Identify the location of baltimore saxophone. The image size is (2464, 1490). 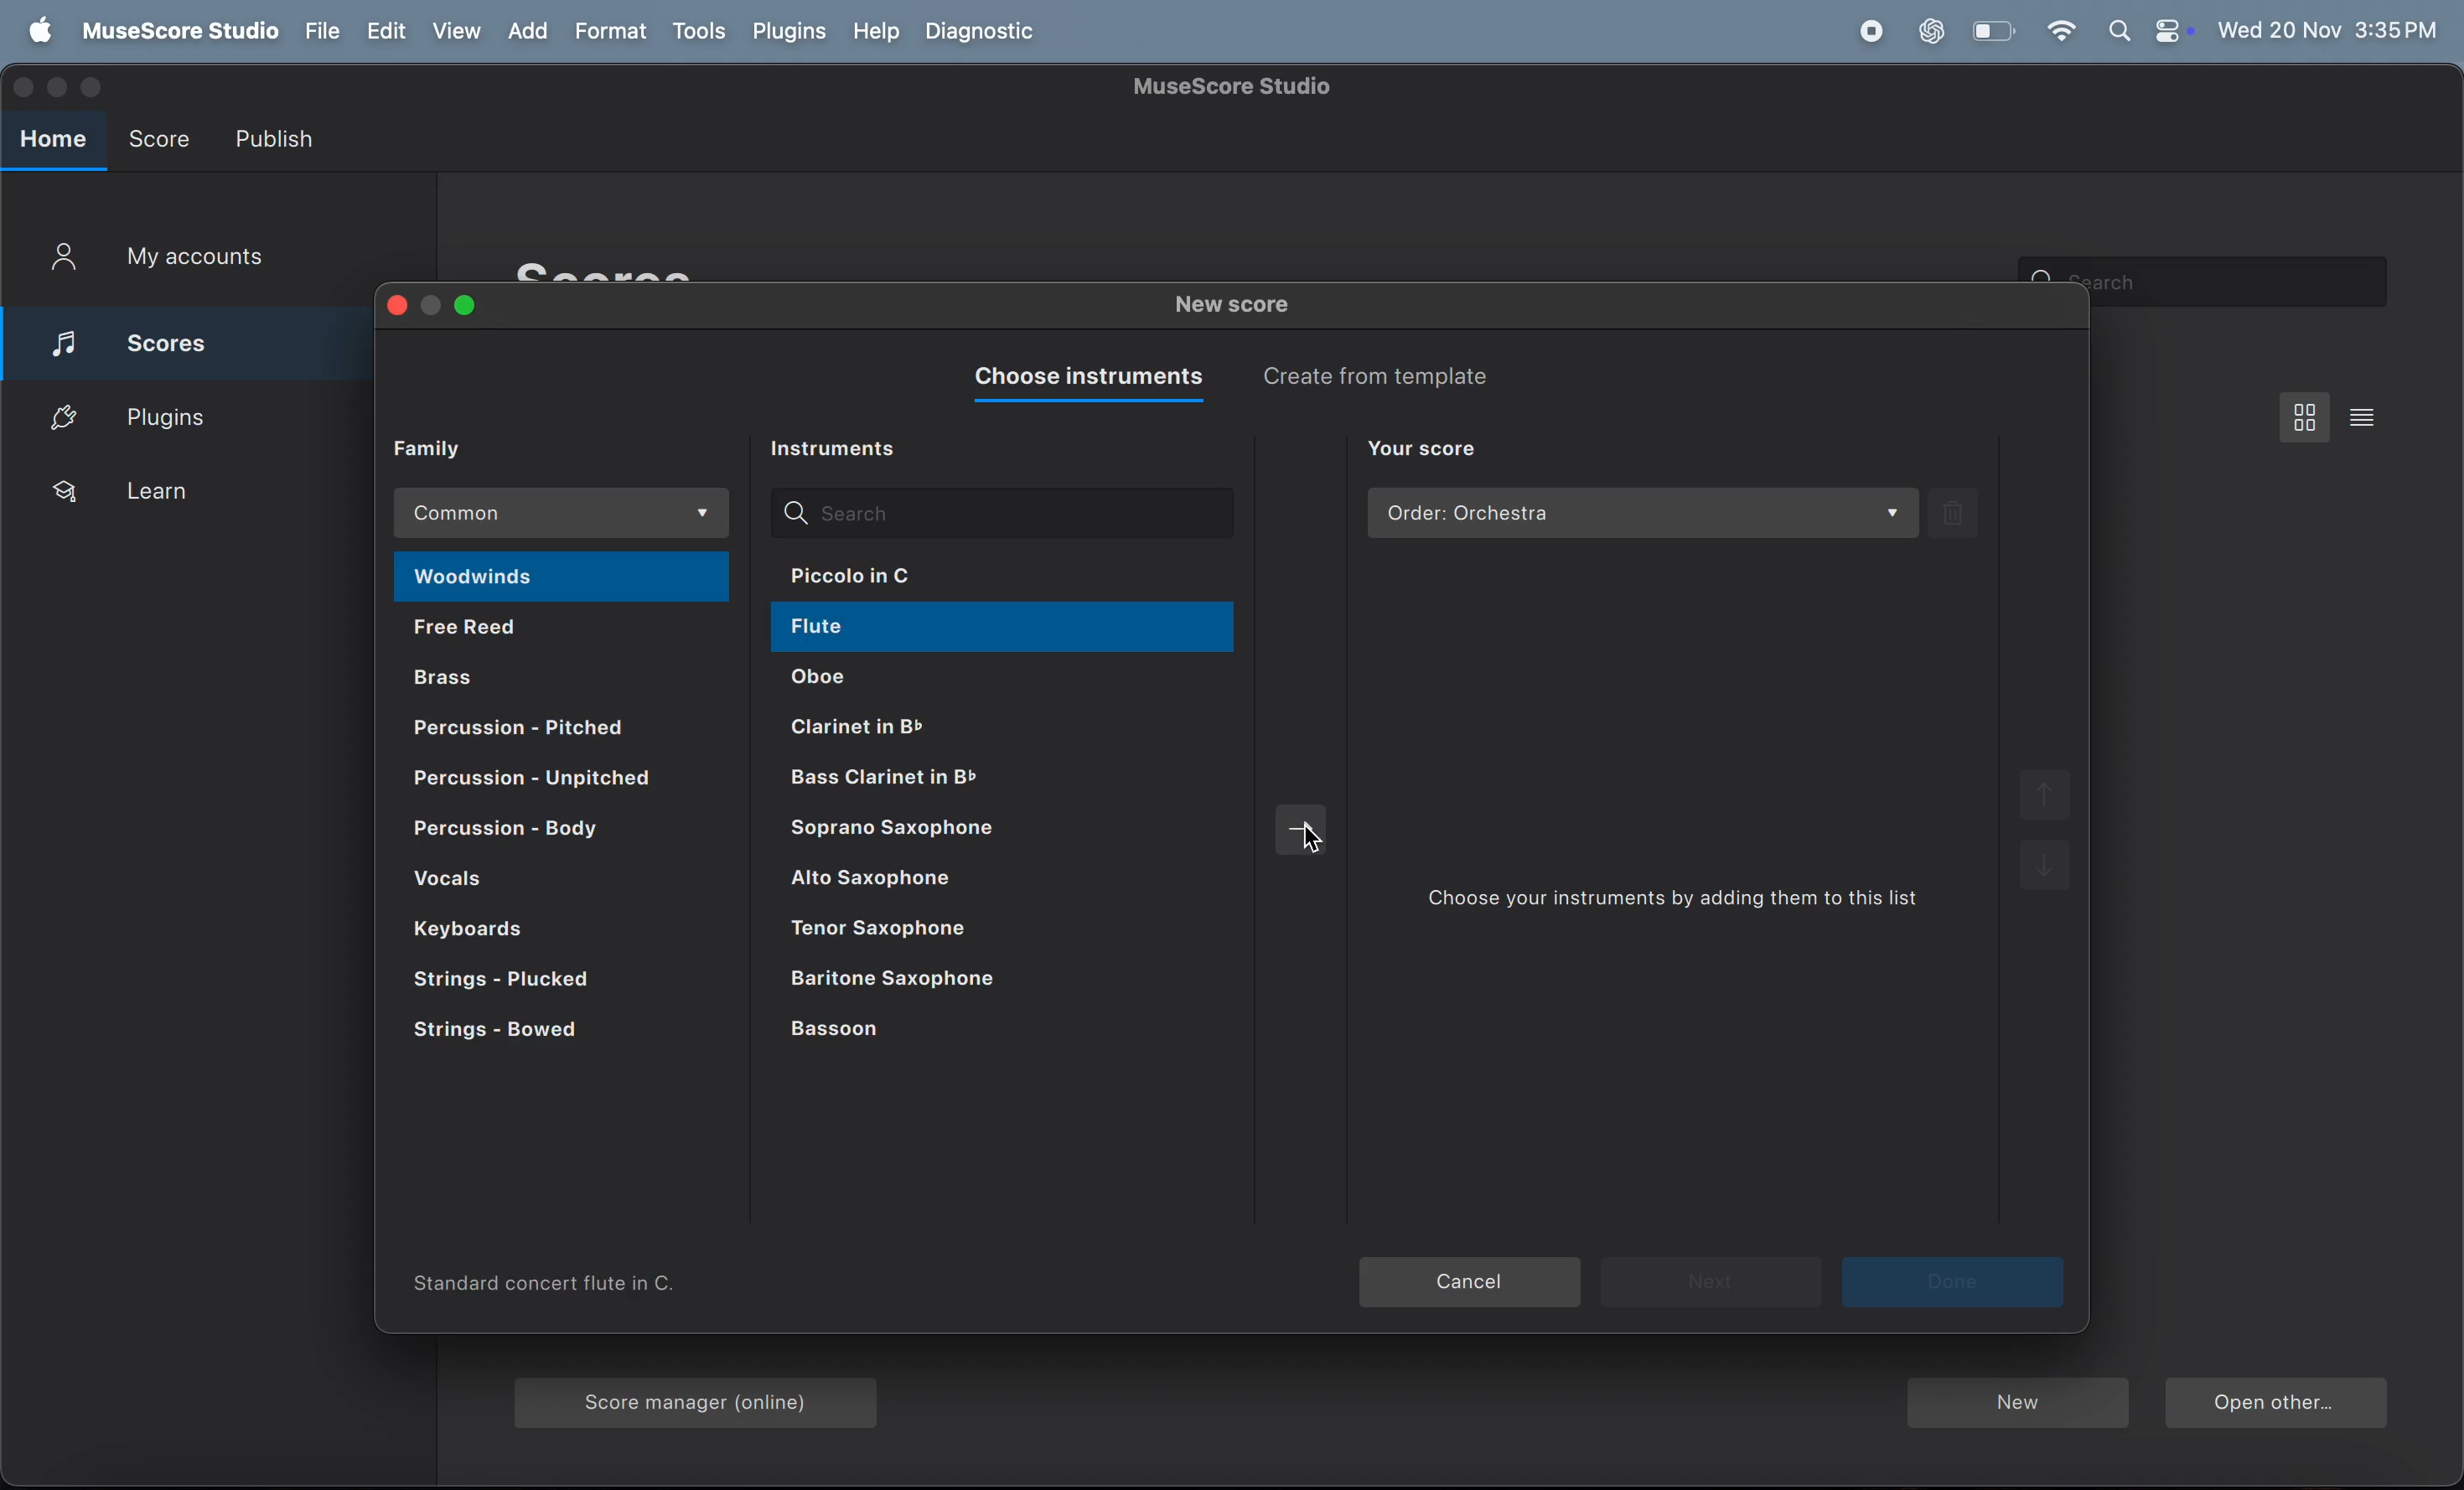
(980, 979).